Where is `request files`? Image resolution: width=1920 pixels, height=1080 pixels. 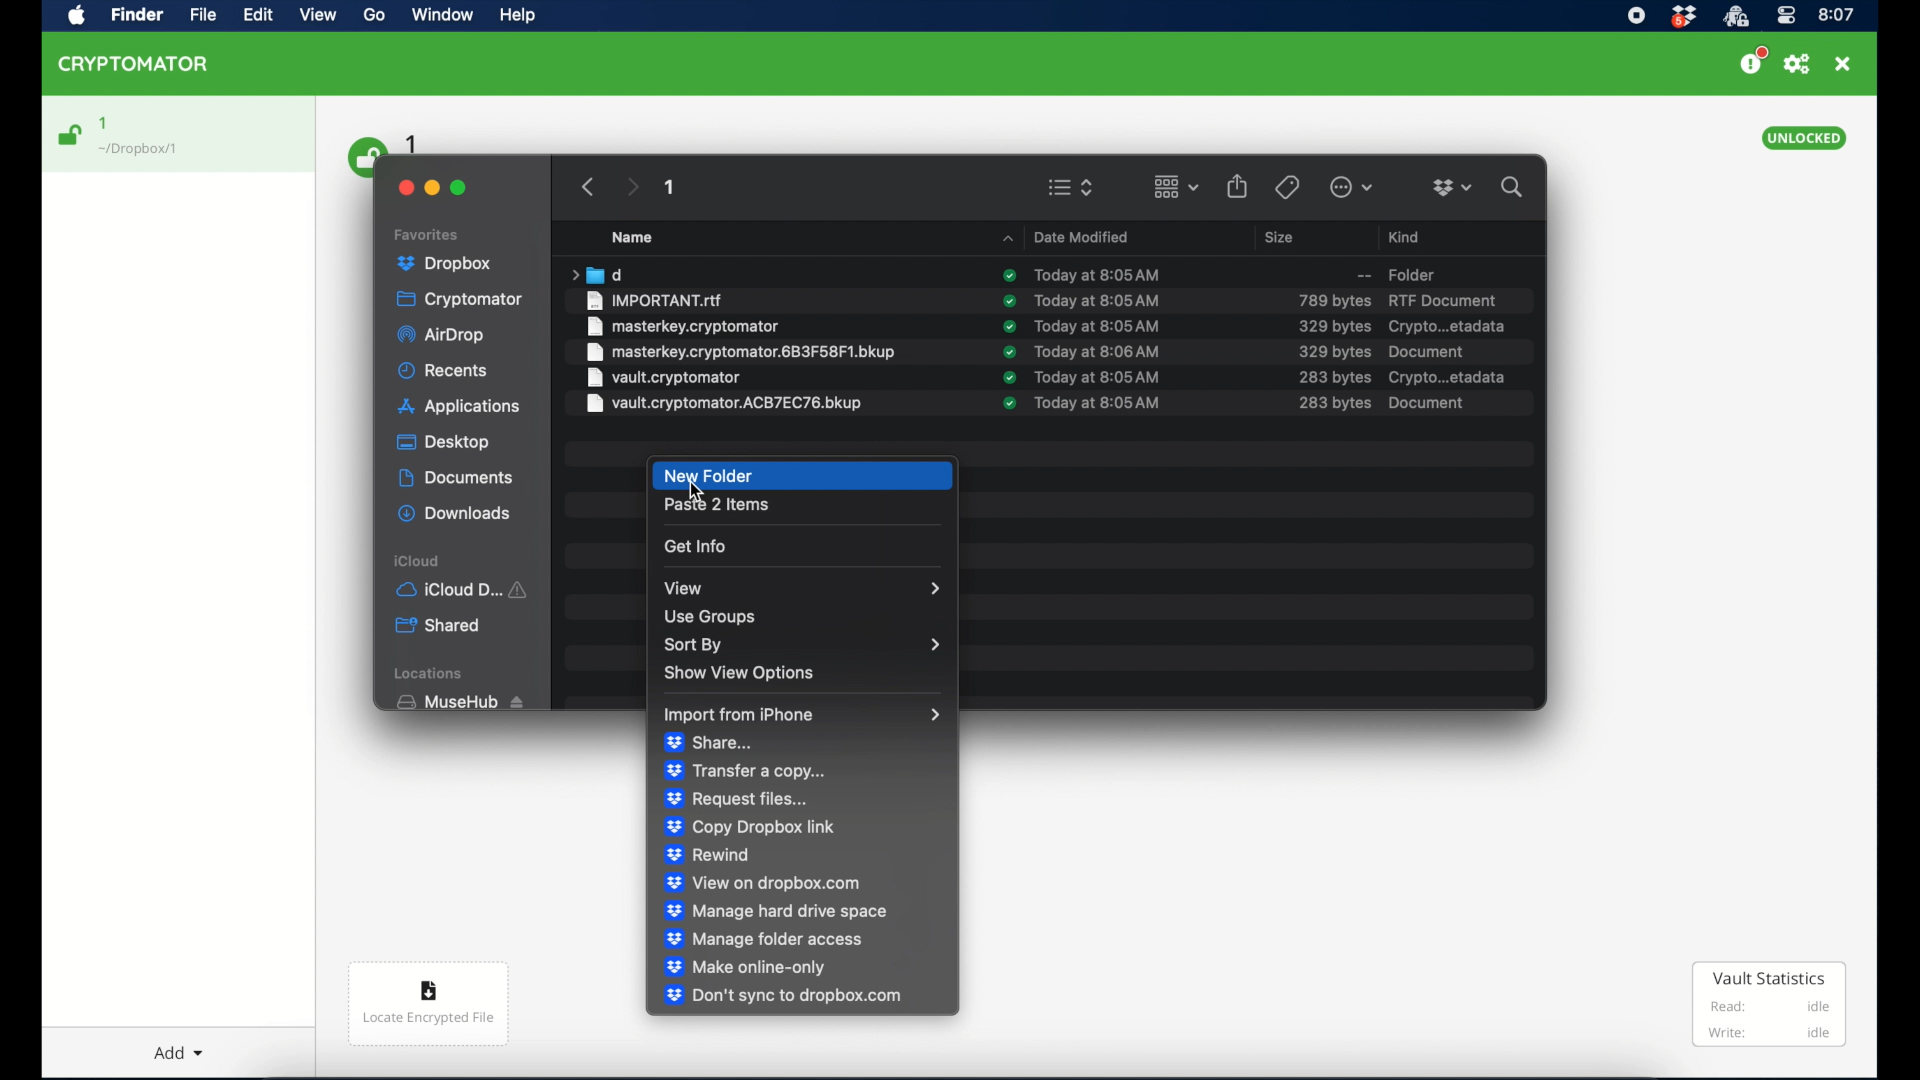
request files is located at coordinates (737, 798).